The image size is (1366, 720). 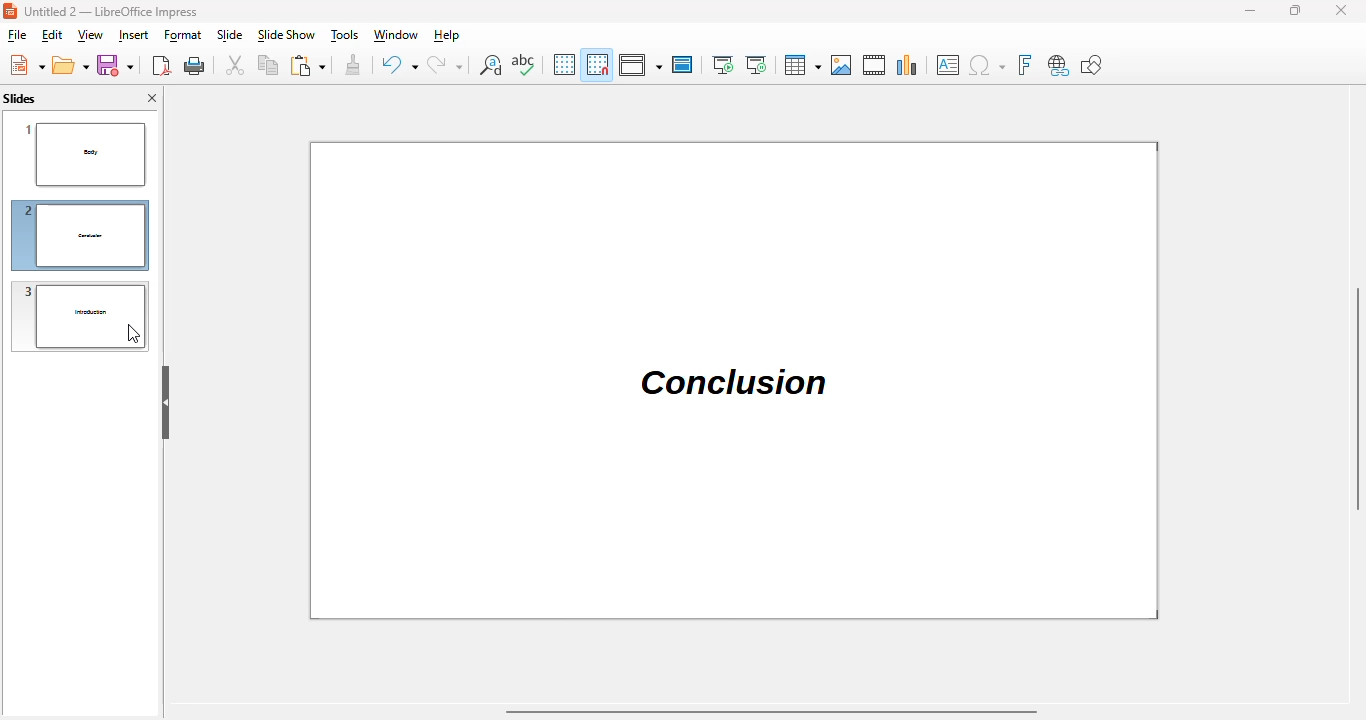 I want to click on view, so click(x=90, y=35).